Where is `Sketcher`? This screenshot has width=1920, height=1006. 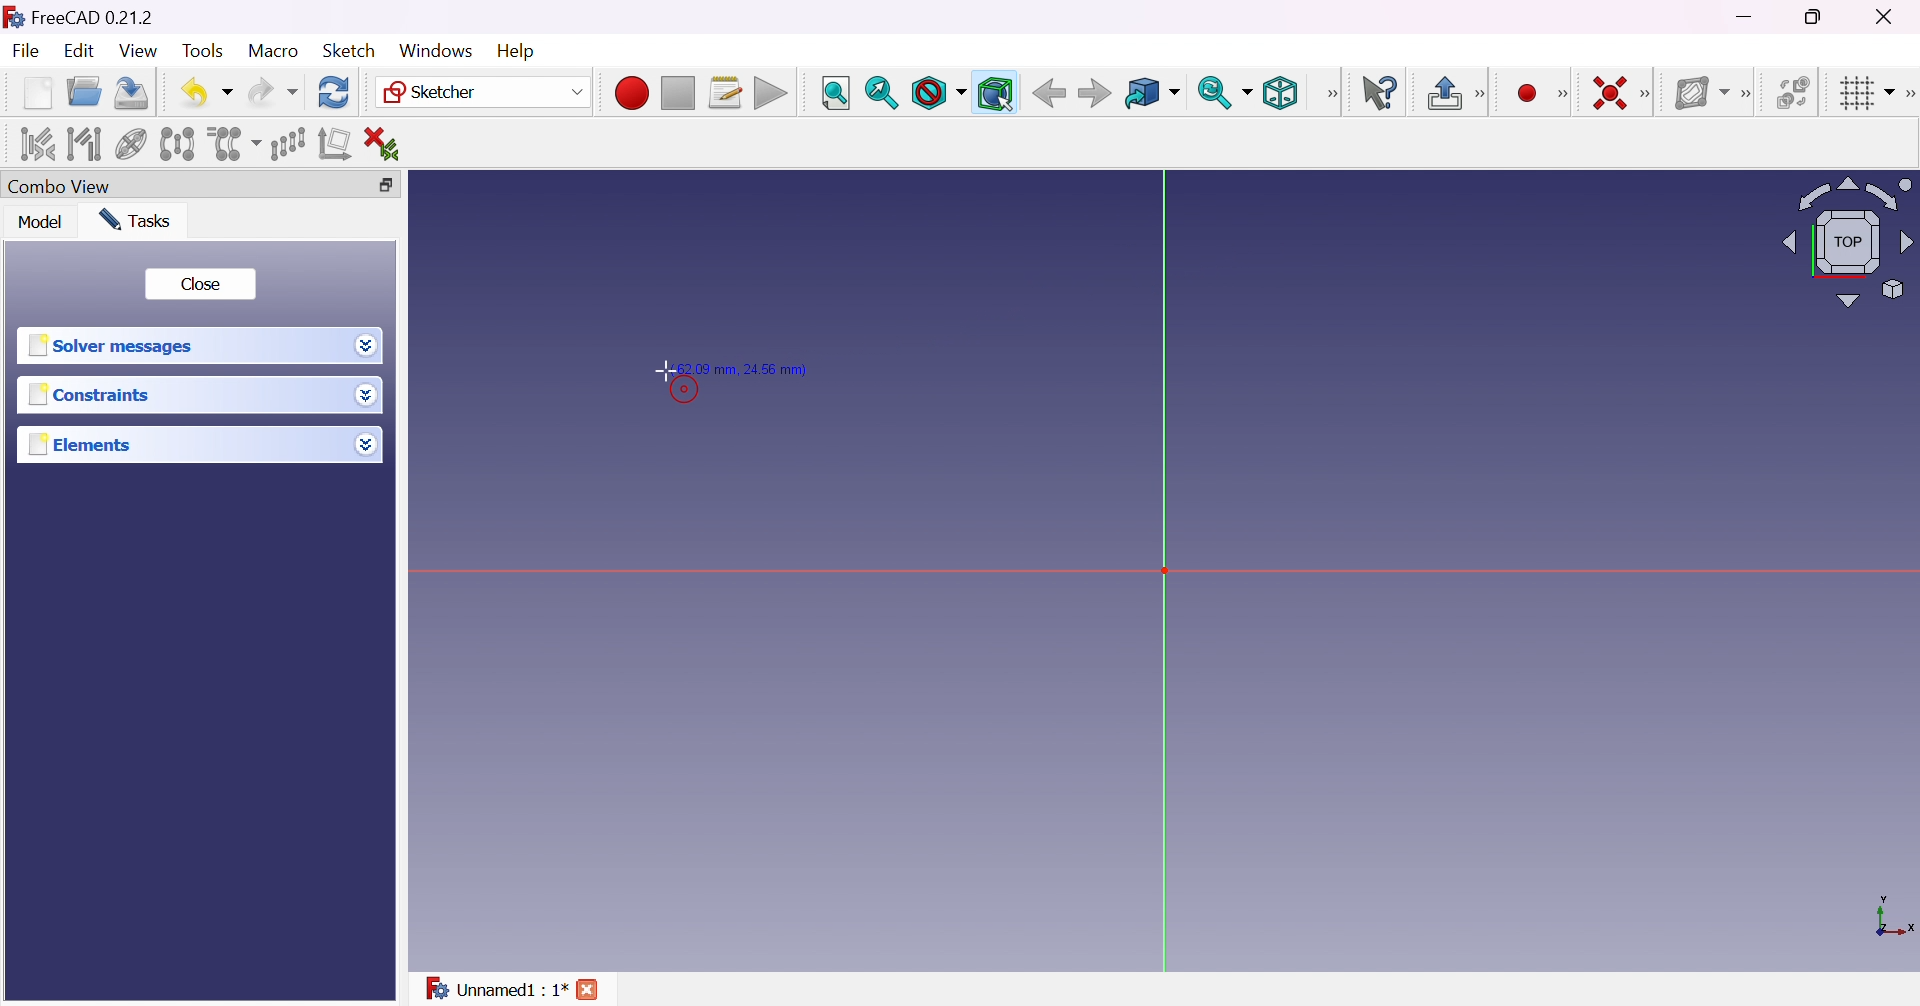
Sketcher is located at coordinates (480, 92).